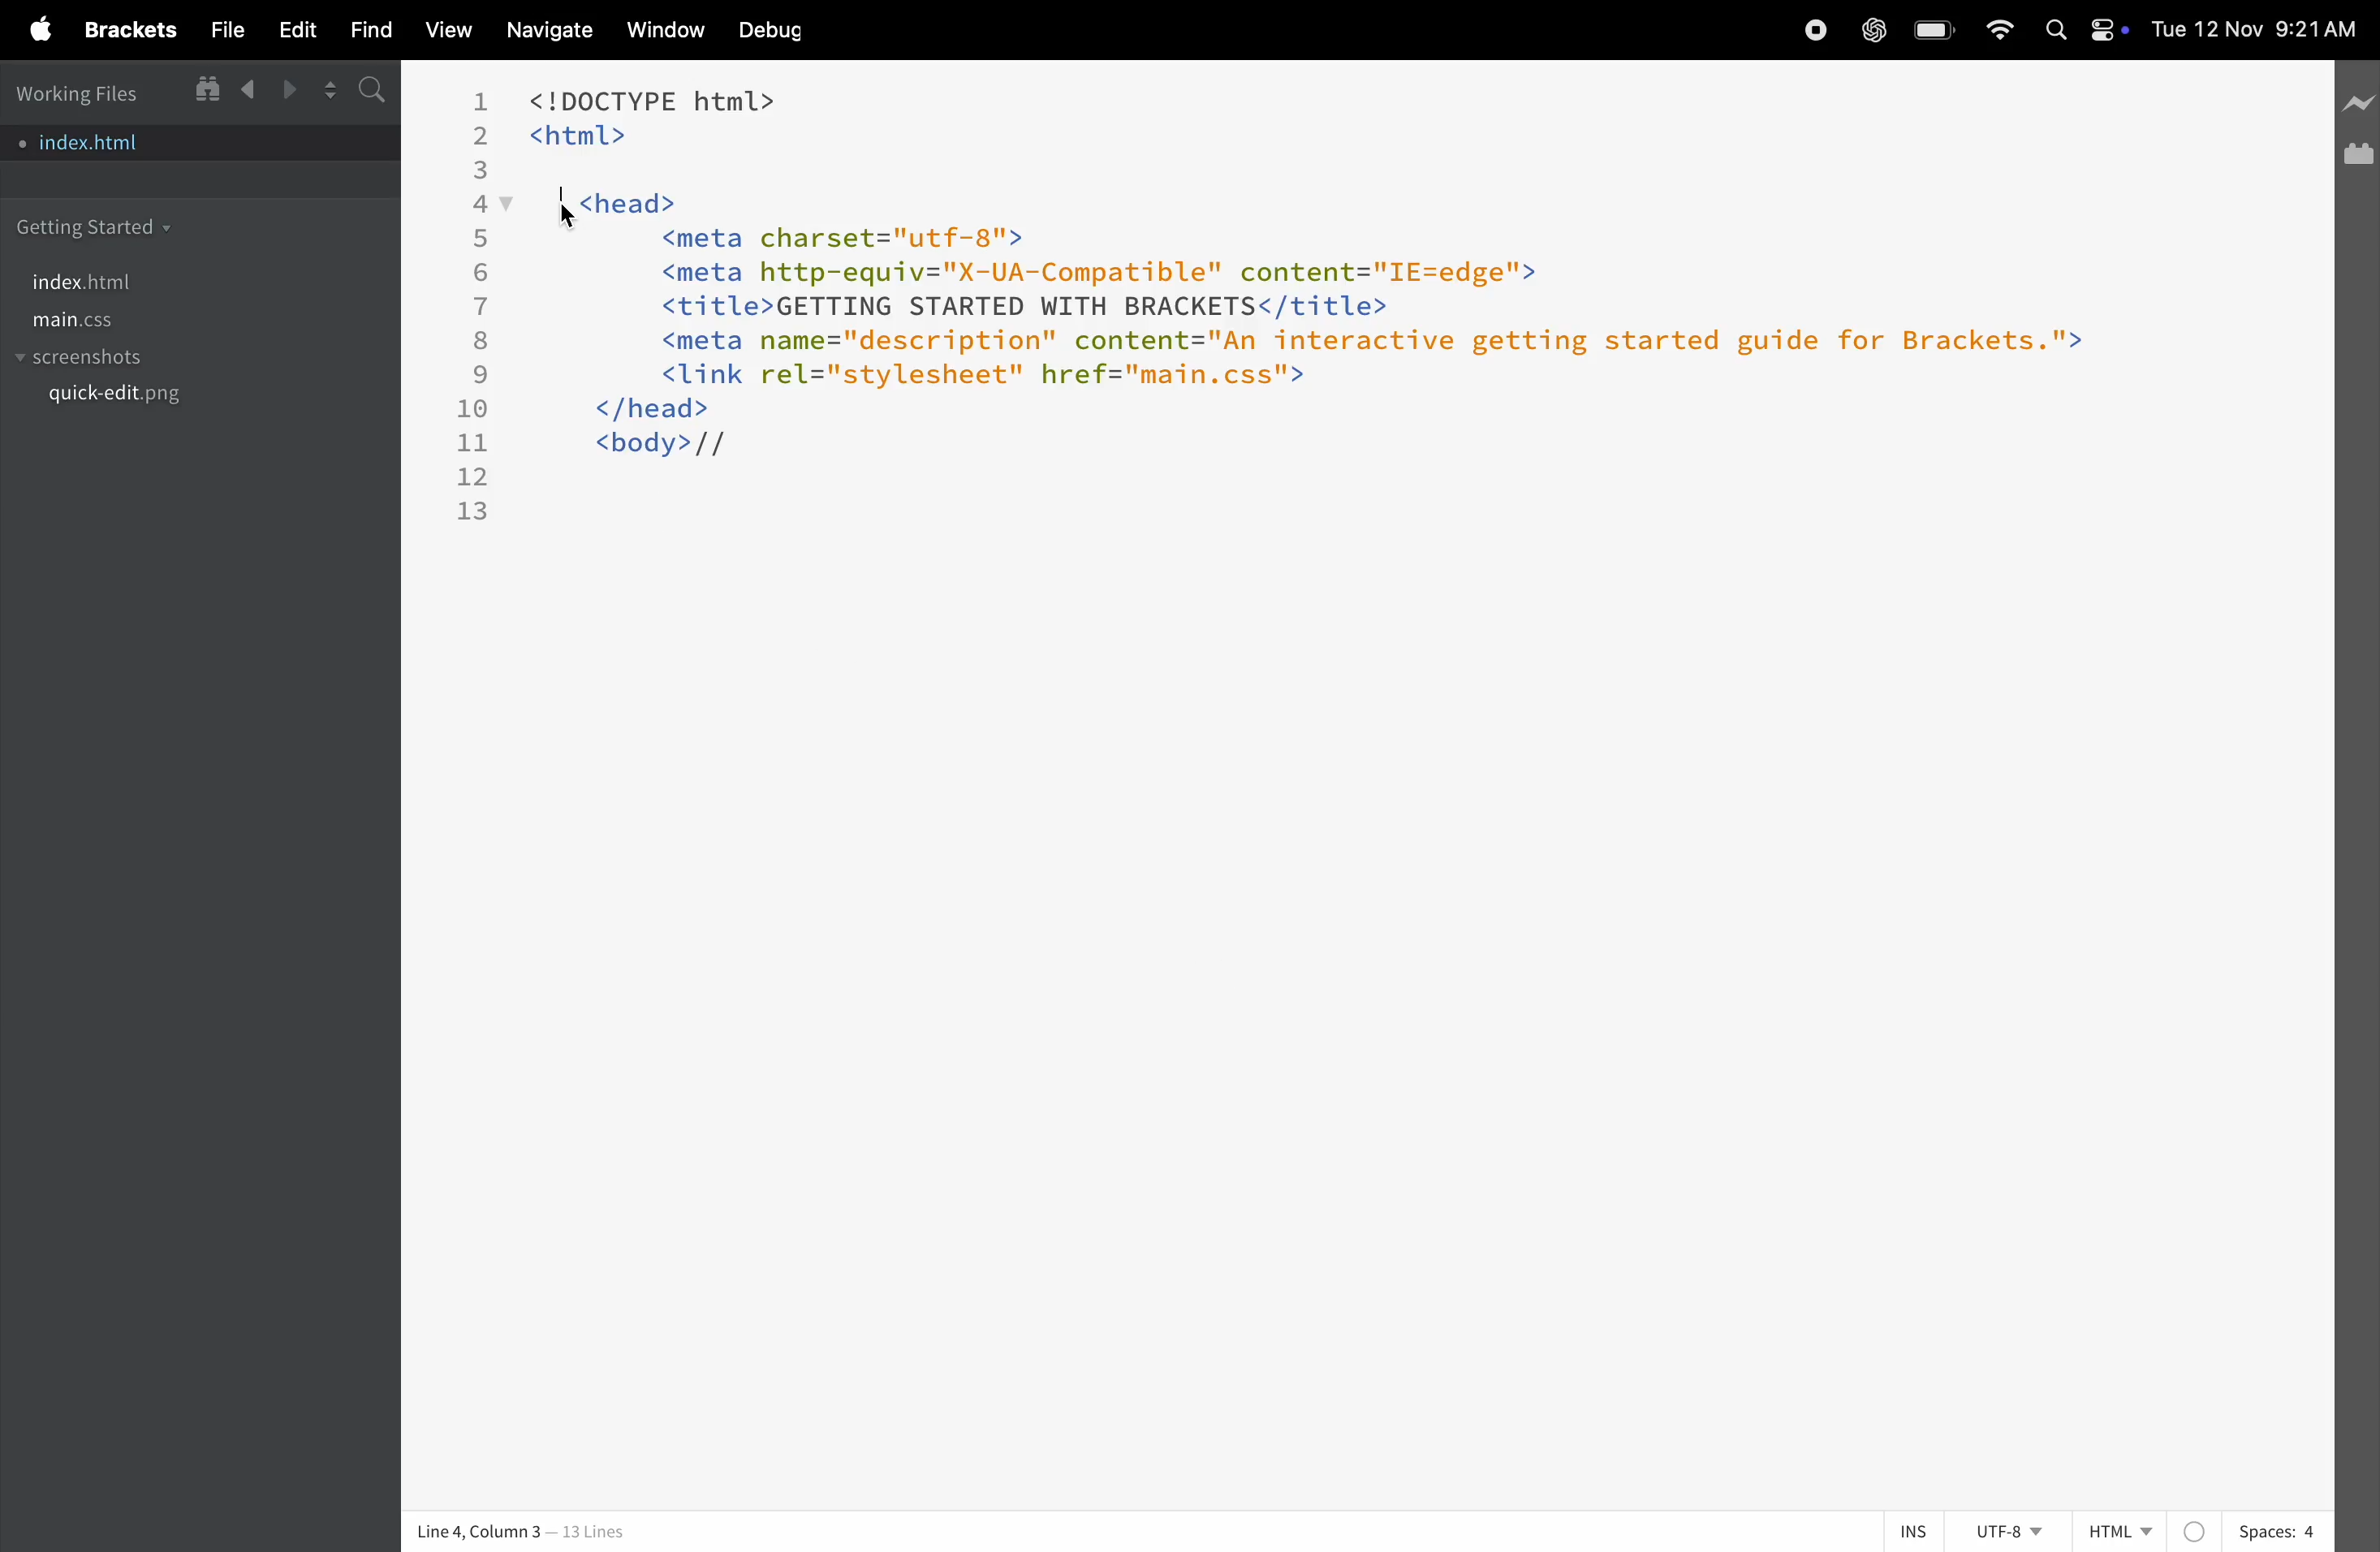  I want to click on brackets, so click(128, 28).